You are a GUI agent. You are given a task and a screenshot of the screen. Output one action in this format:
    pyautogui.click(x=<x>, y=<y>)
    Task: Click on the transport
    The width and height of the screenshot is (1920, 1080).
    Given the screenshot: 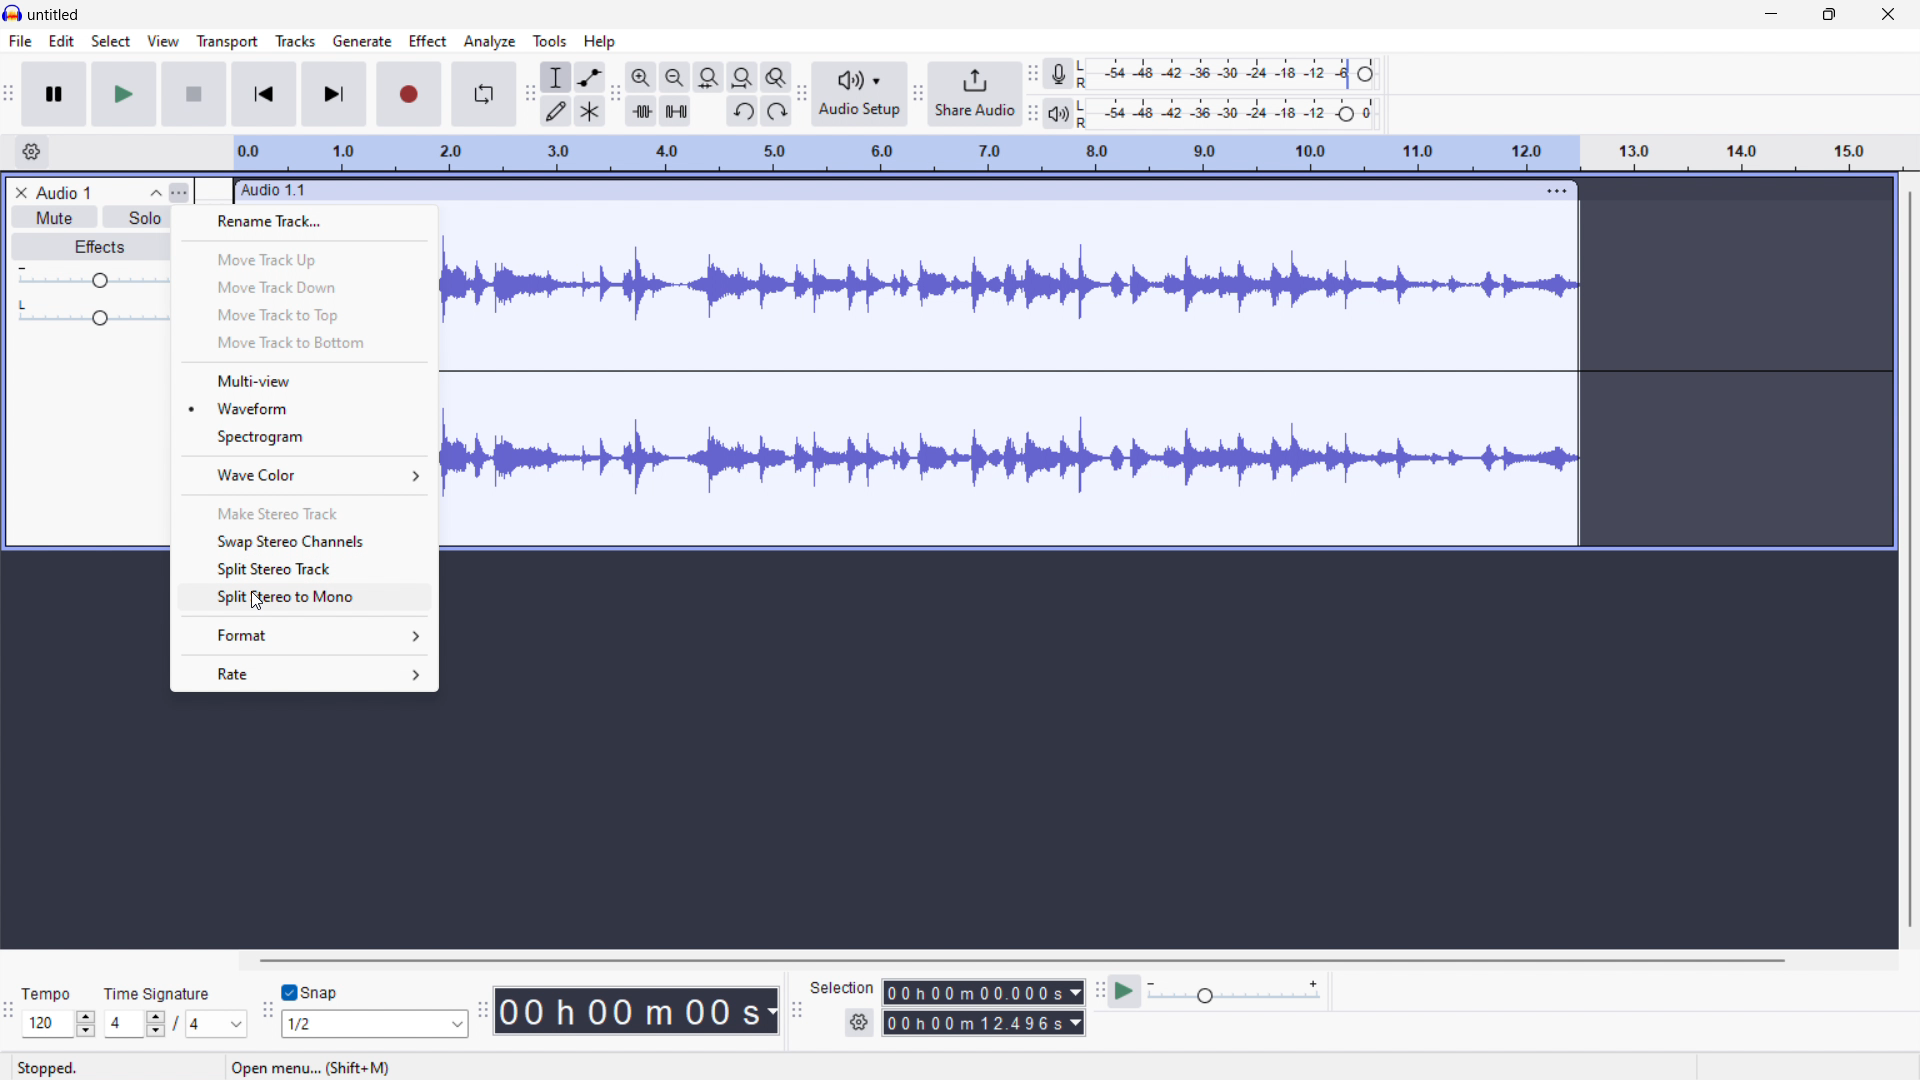 What is the action you would take?
    pyautogui.click(x=227, y=41)
    